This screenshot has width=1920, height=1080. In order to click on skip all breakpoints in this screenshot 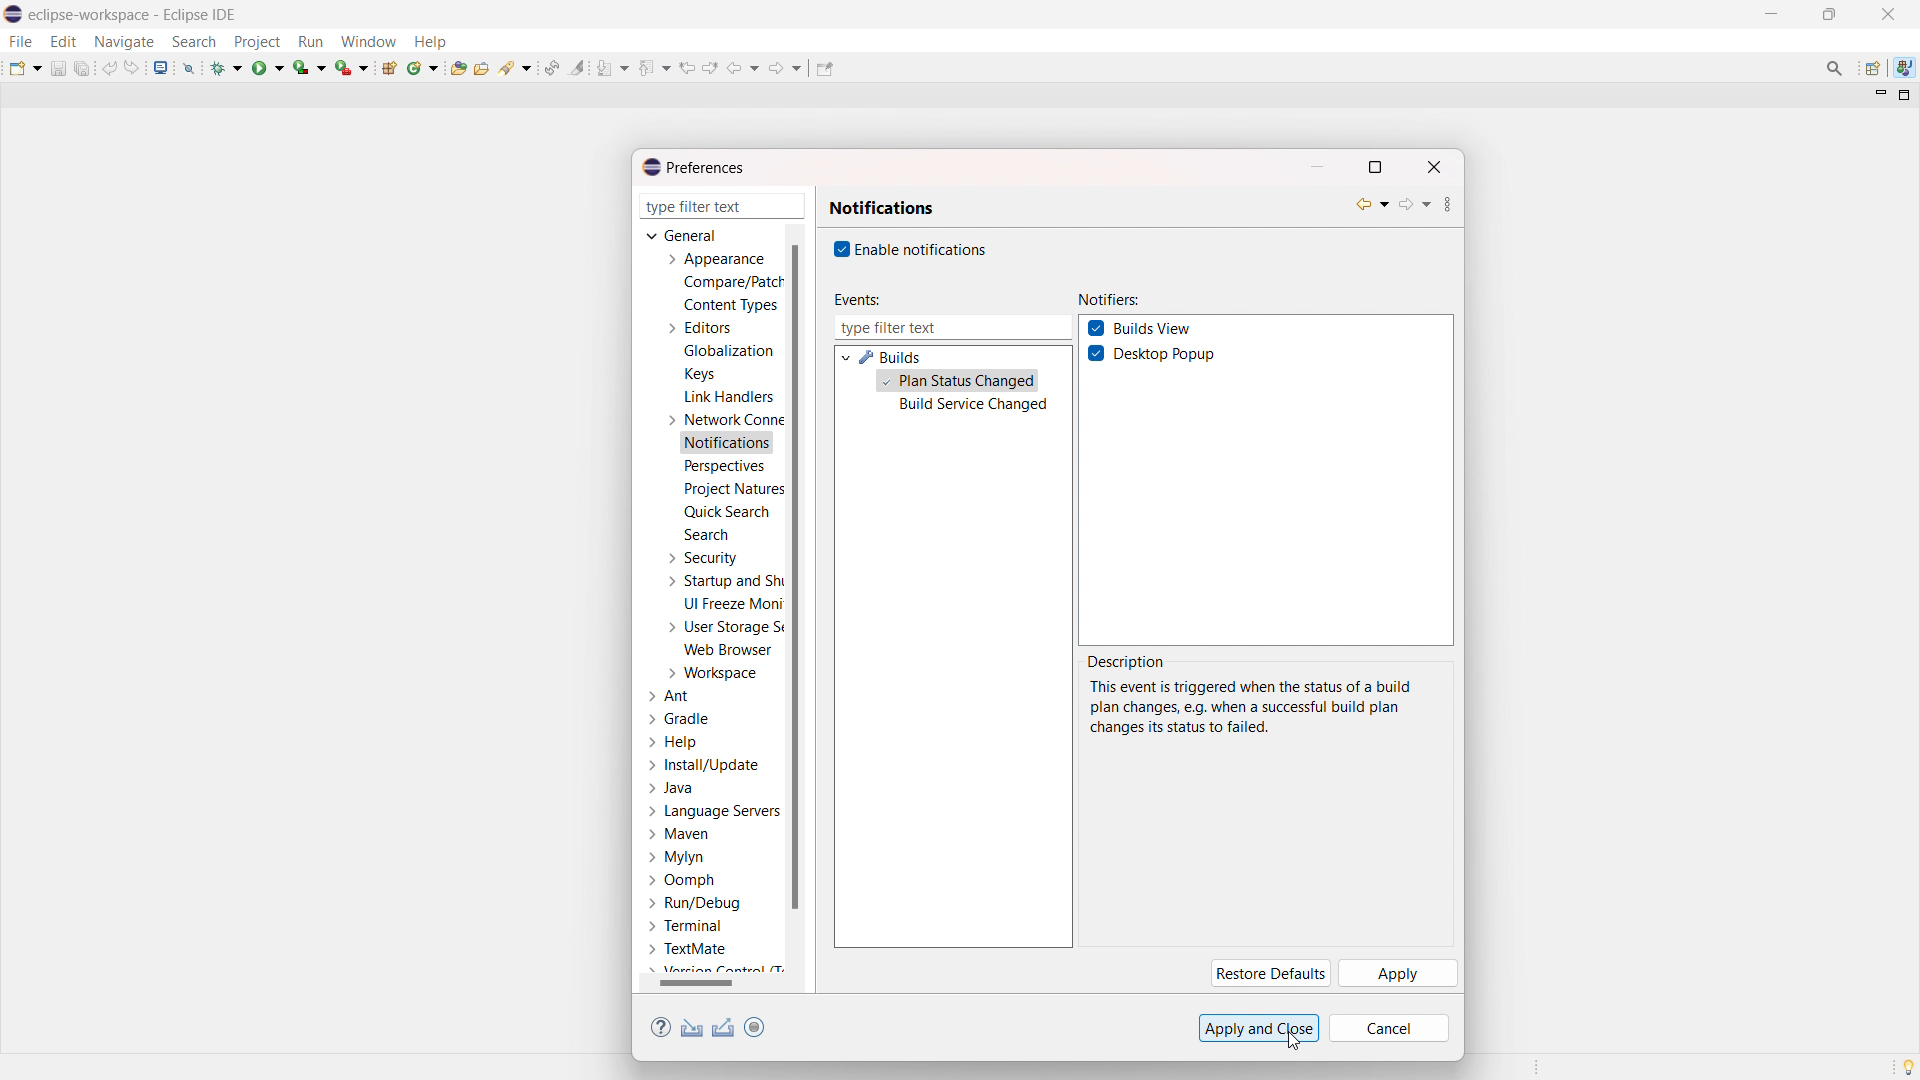, I will do `click(189, 67)`.